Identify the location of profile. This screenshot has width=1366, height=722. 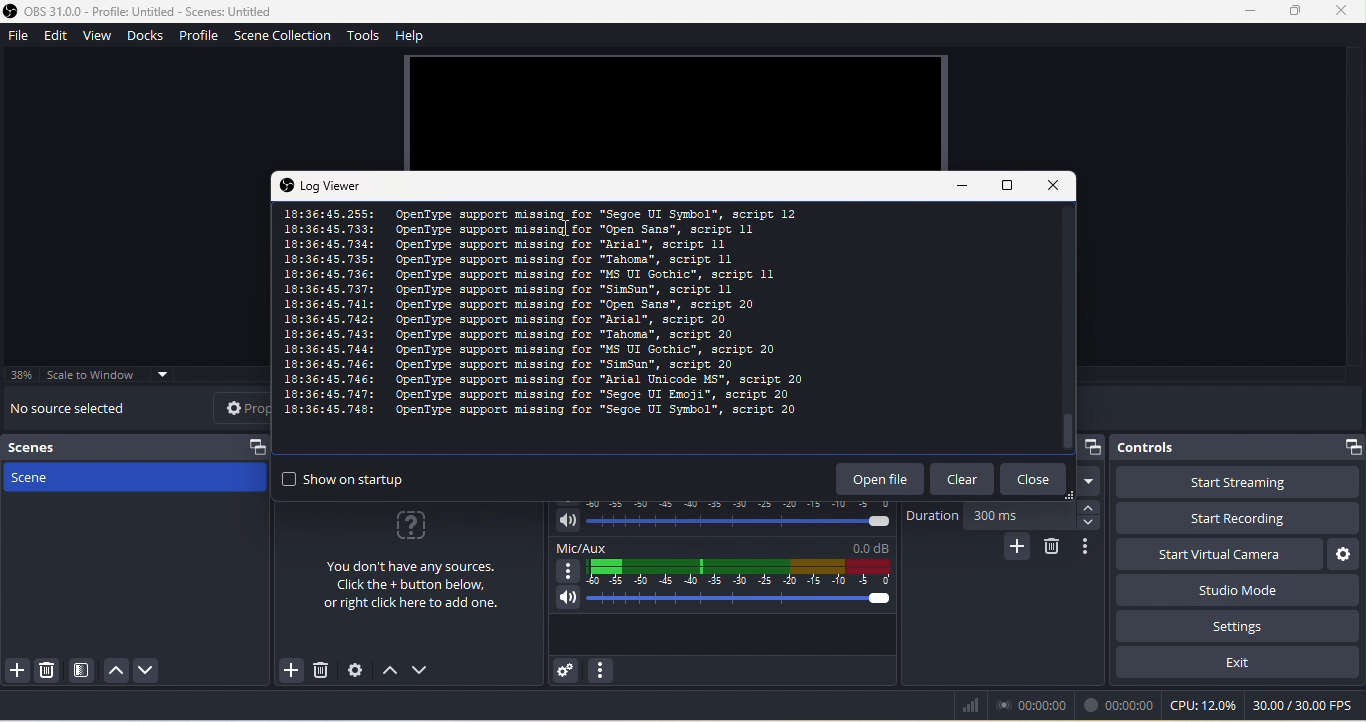
(200, 37).